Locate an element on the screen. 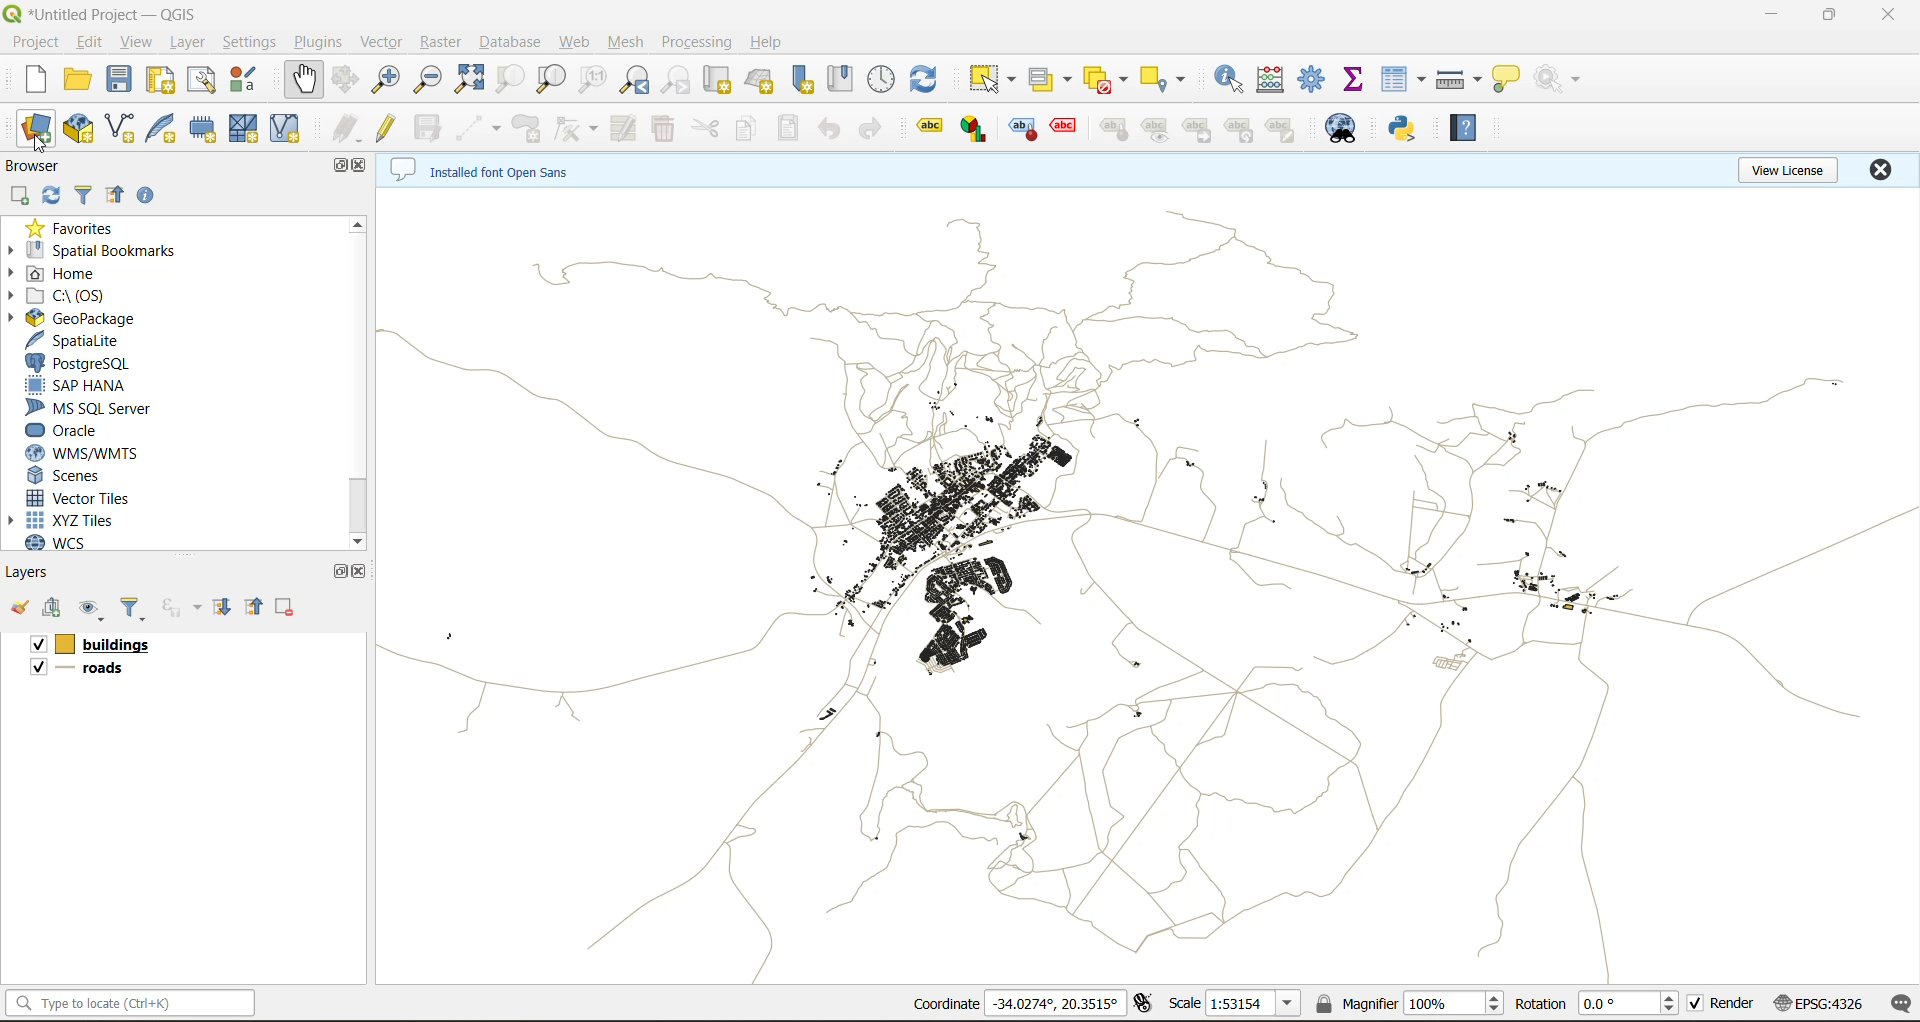 This screenshot has width=1920, height=1022. favorites is located at coordinates (78, 227).